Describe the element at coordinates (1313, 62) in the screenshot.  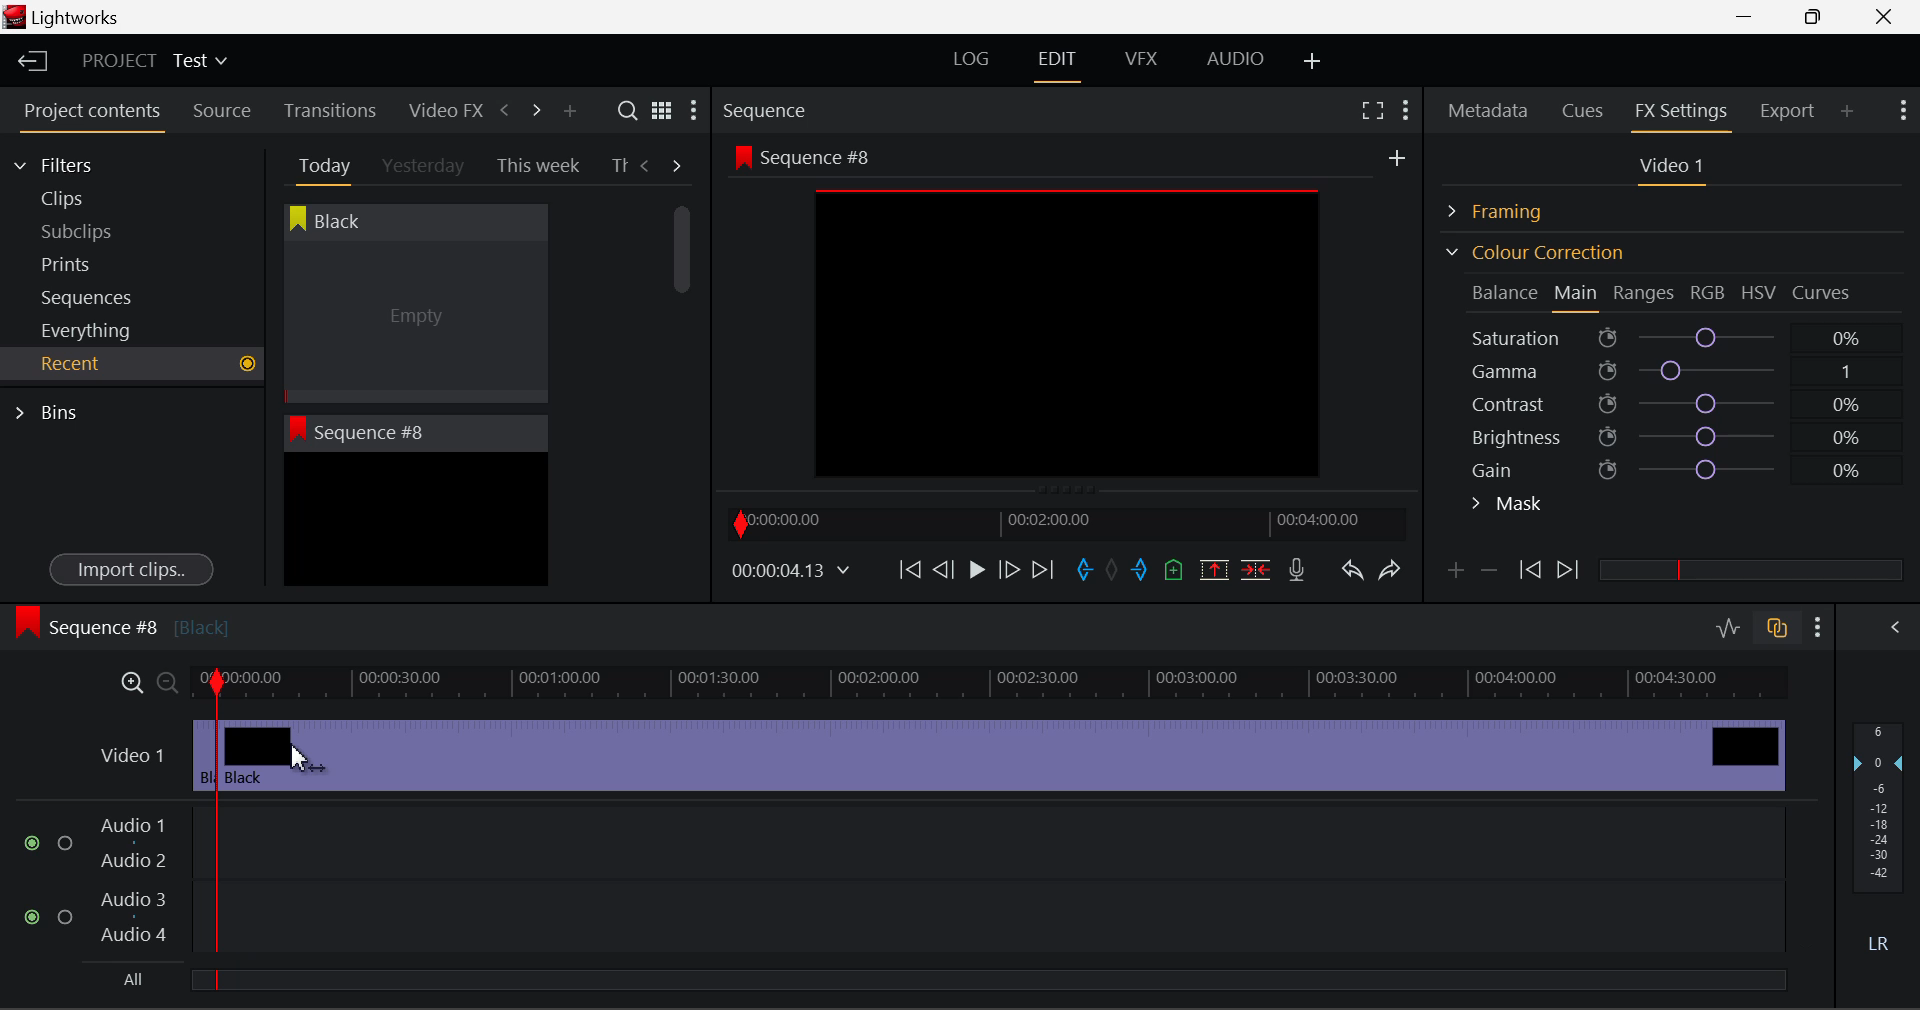
I see `Add Layout` at that location.